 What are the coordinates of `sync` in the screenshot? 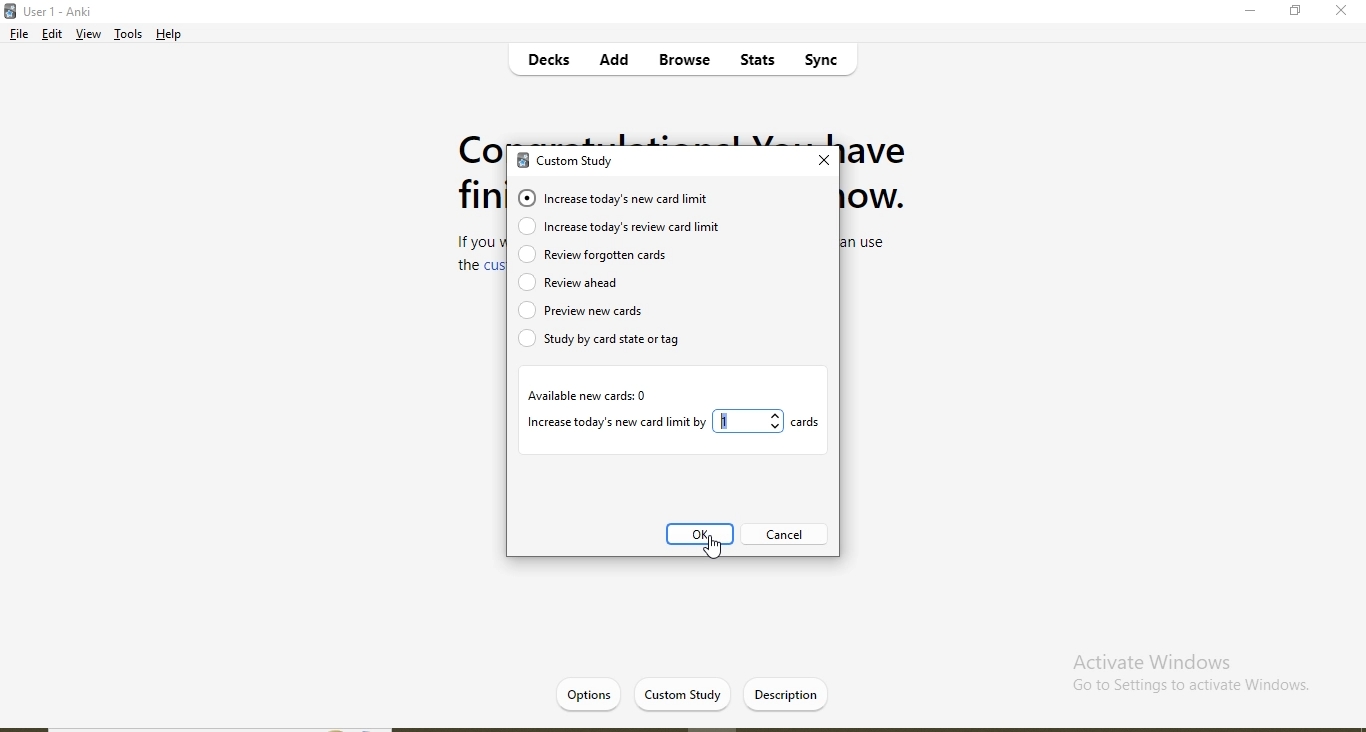 It's located at (829, 63).